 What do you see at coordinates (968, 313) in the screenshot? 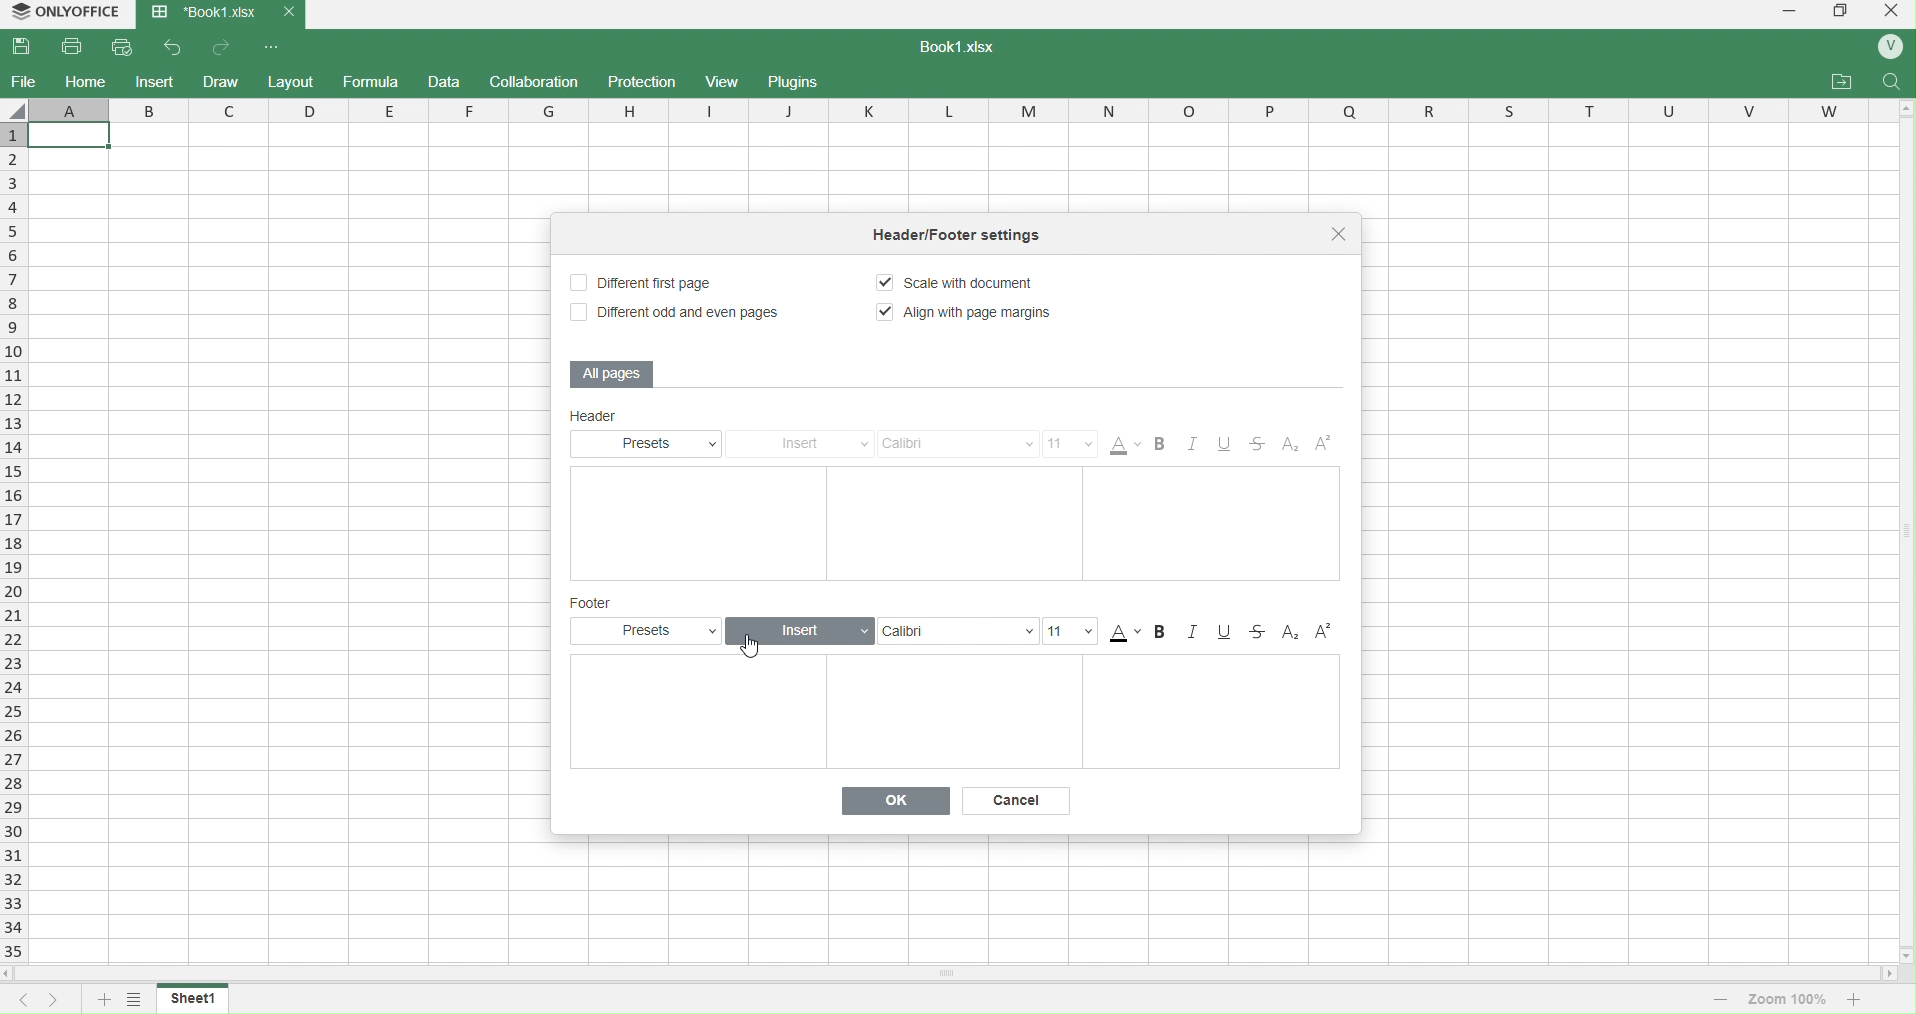
I see `Align with Page Margins` at bounding box center [968, 313].